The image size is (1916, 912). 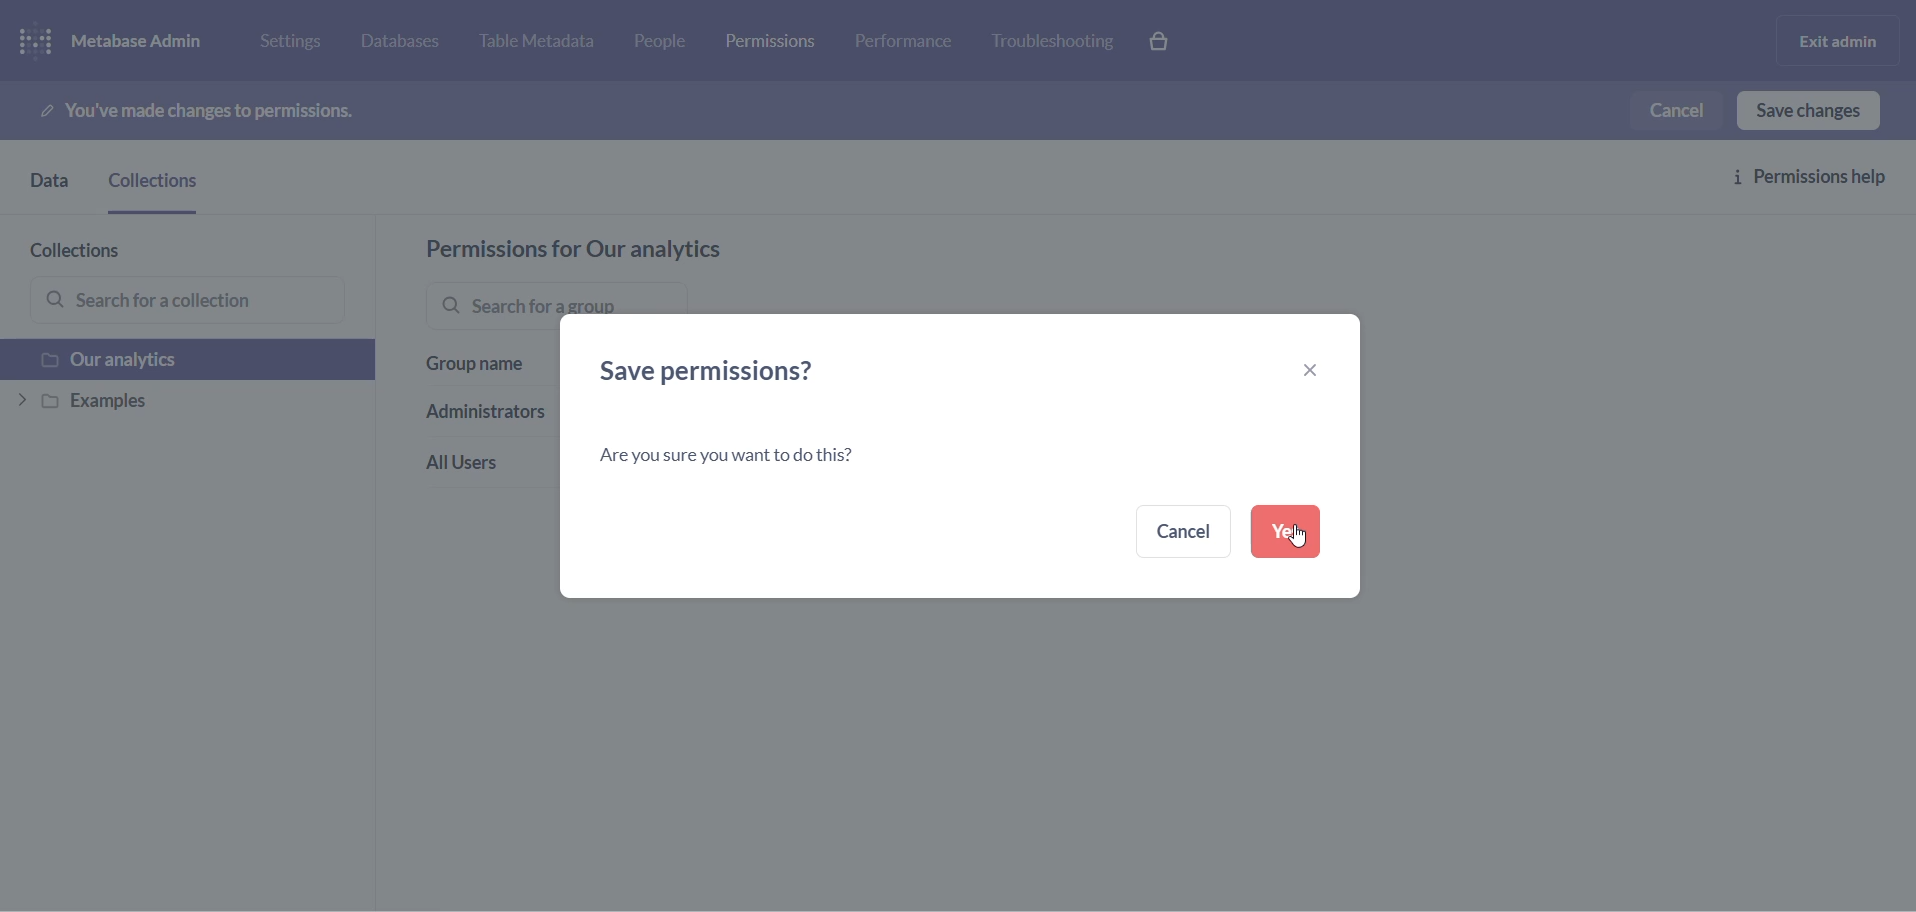 I want to click on text, so click(x=740, y=458).